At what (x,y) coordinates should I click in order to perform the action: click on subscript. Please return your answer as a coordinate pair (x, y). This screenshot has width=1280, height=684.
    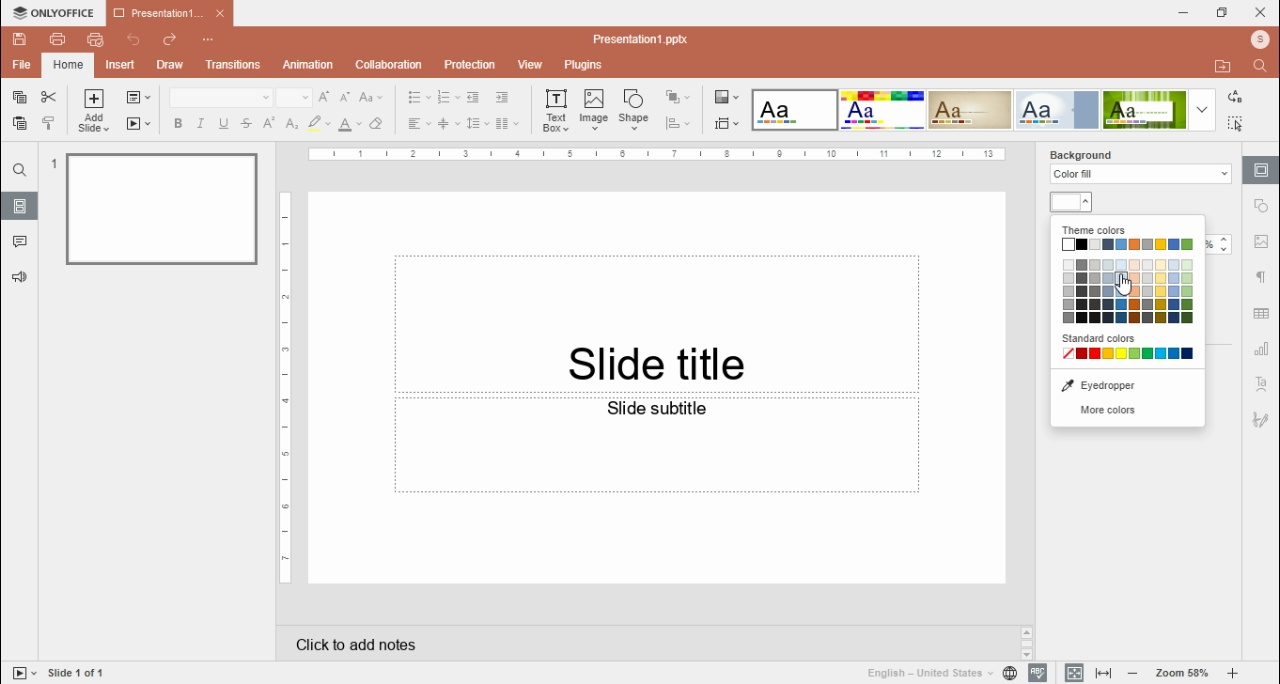
    Looking at the image, I should click on (291, 124).